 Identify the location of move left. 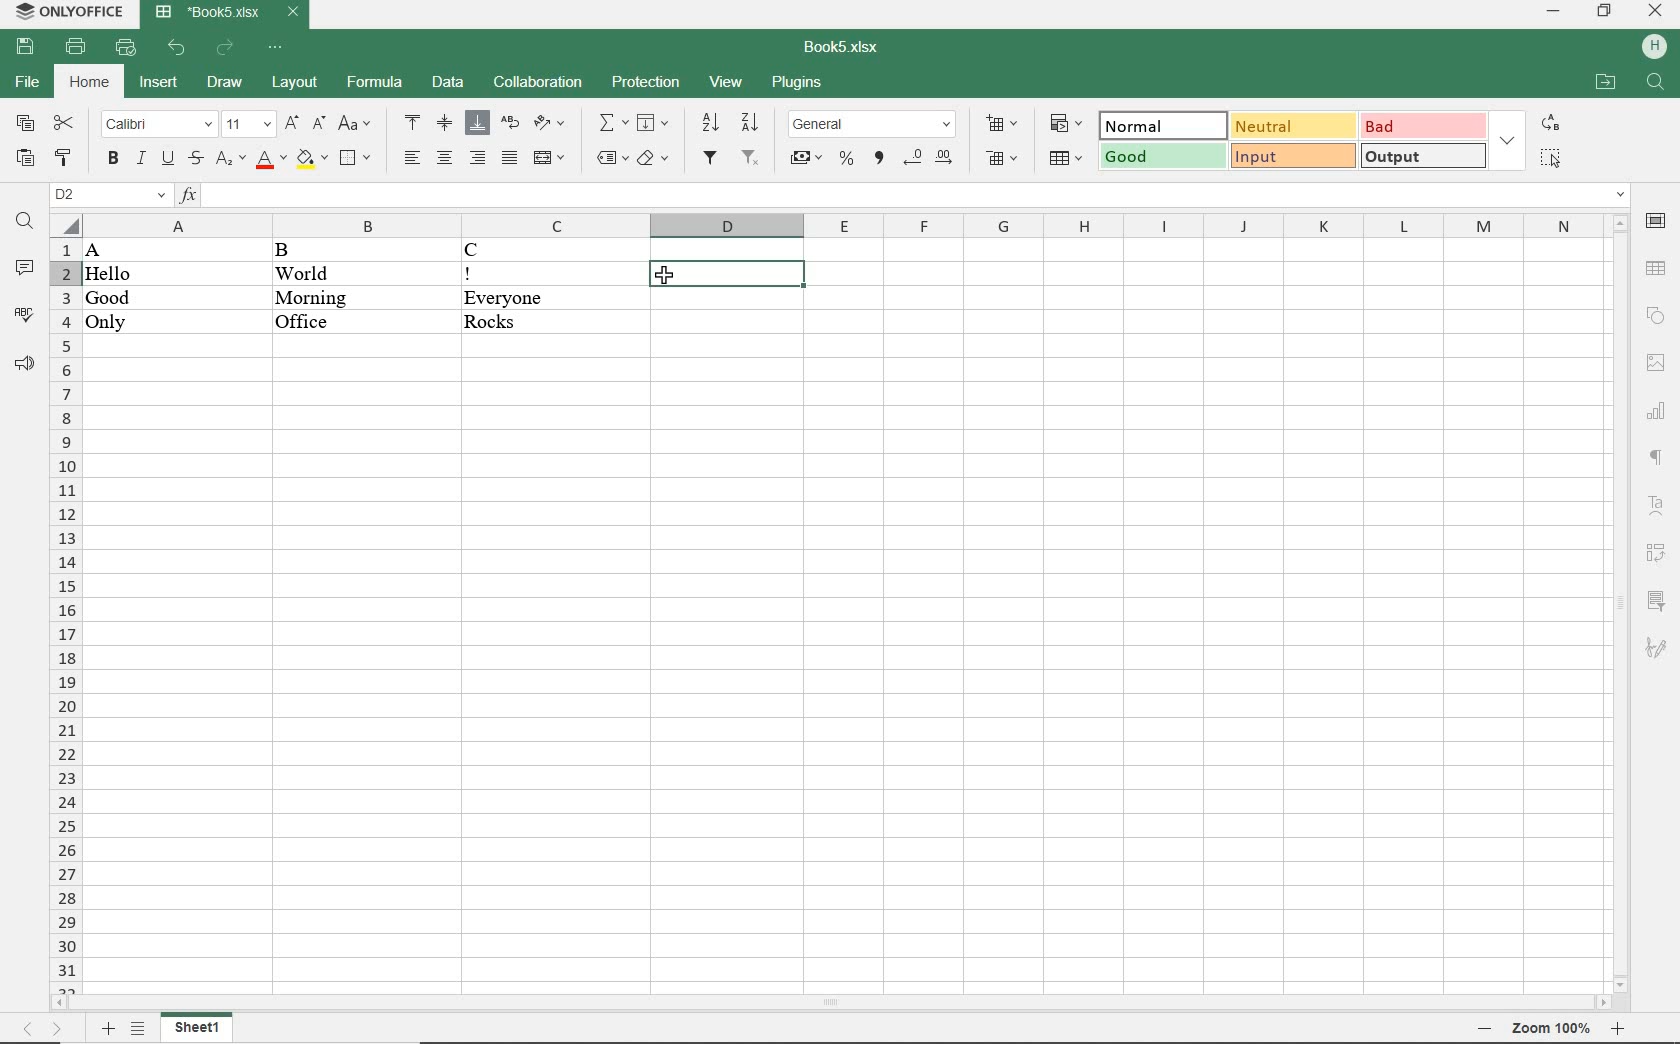
(63, 1001).